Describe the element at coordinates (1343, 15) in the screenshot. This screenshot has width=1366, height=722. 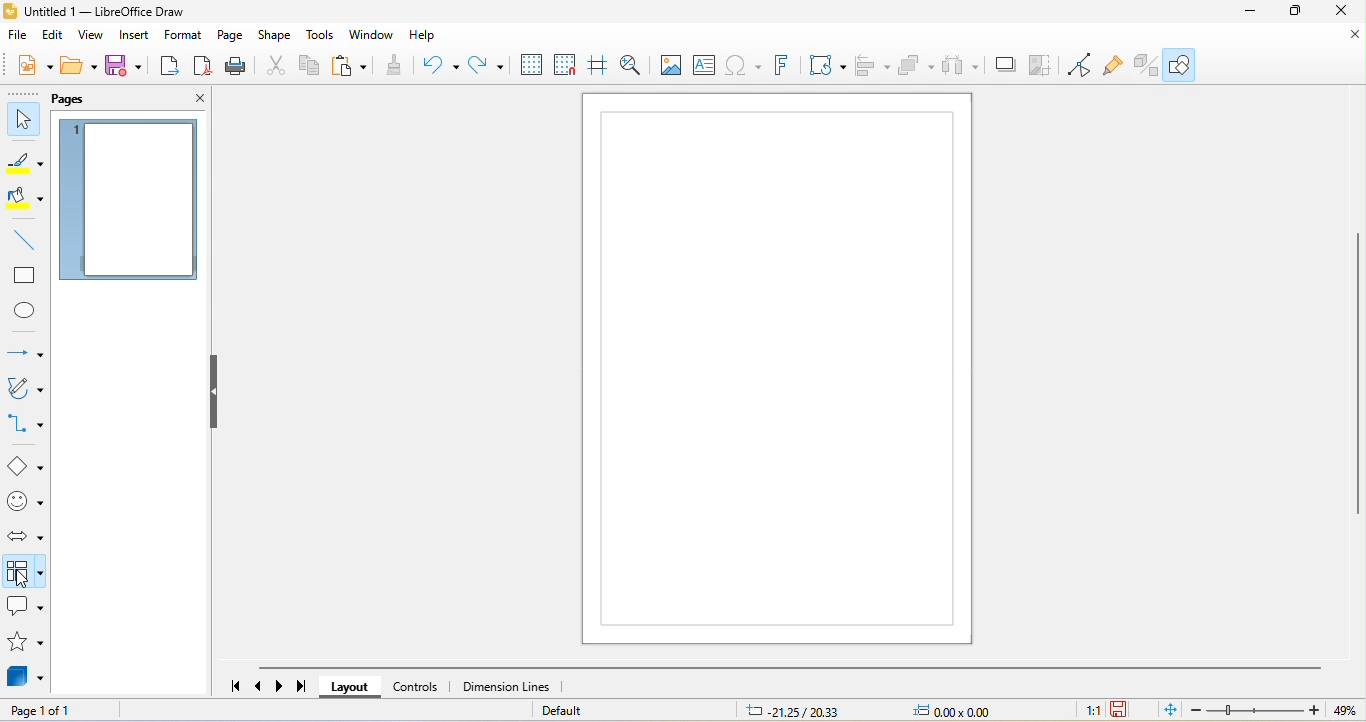
I see `close` at that location.